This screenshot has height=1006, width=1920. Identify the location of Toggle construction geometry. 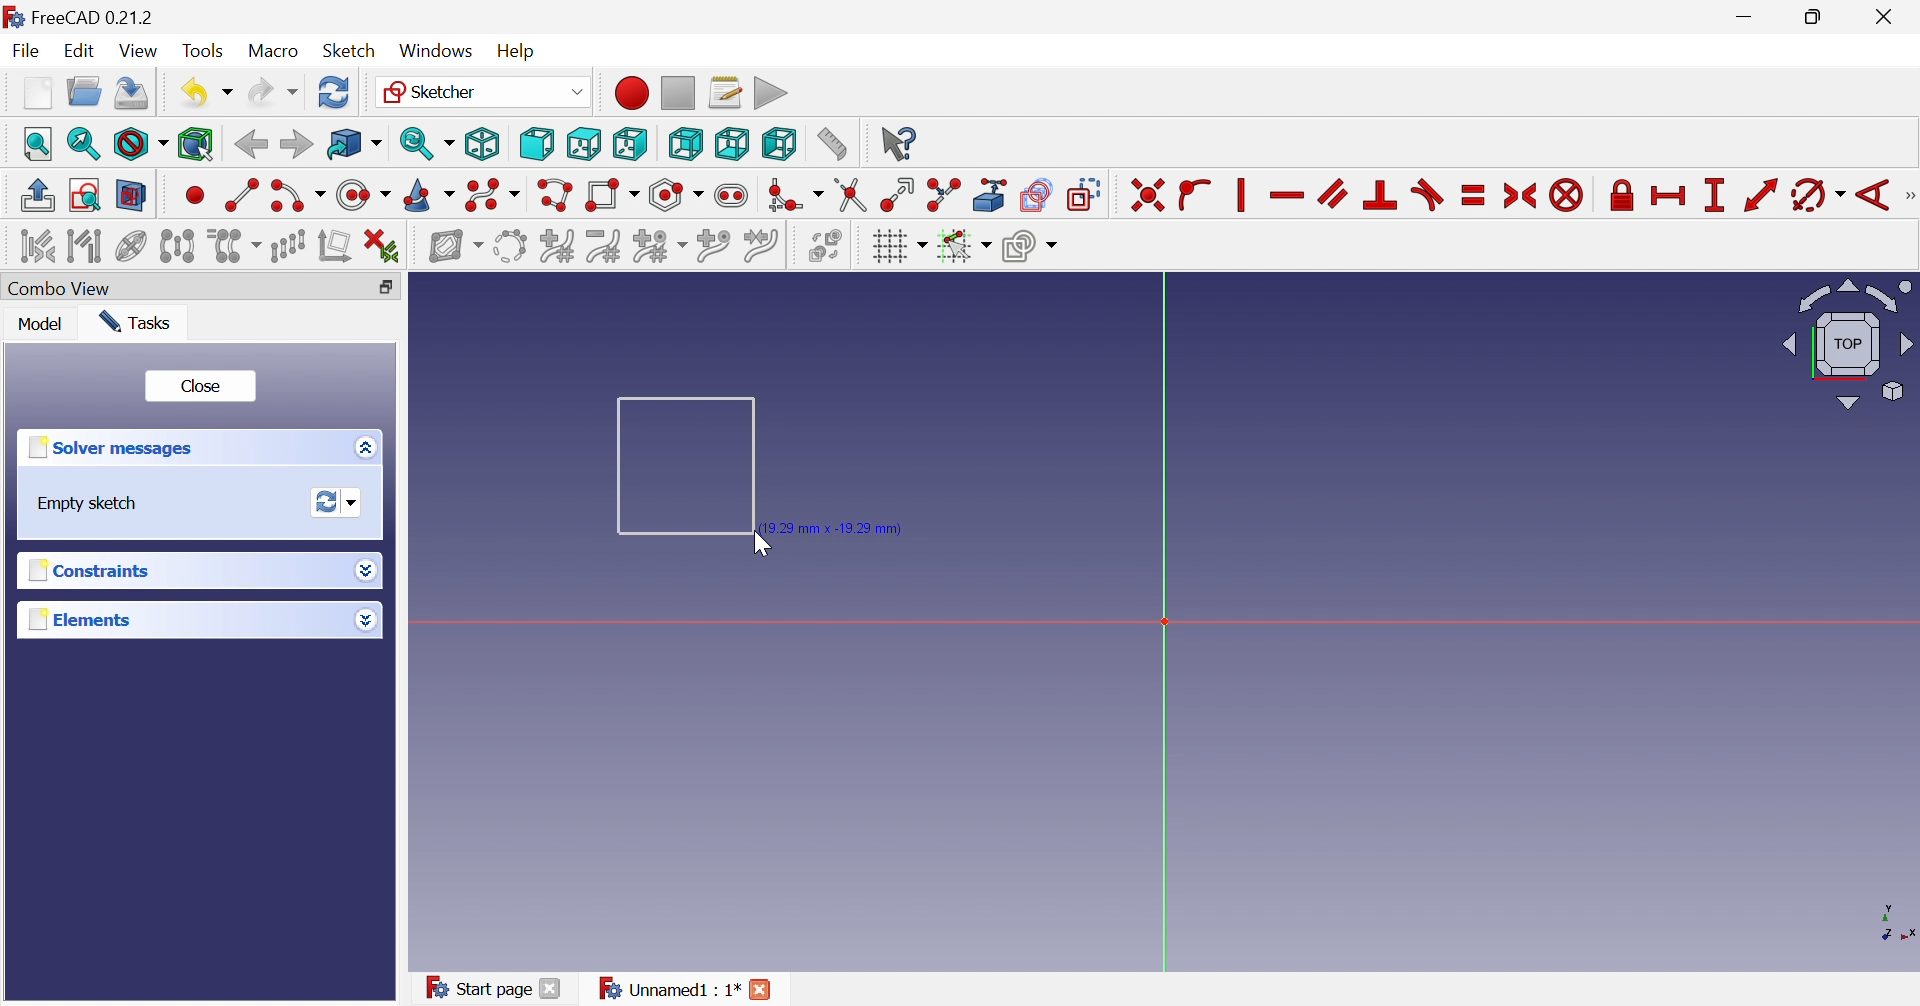
(1084, 195).